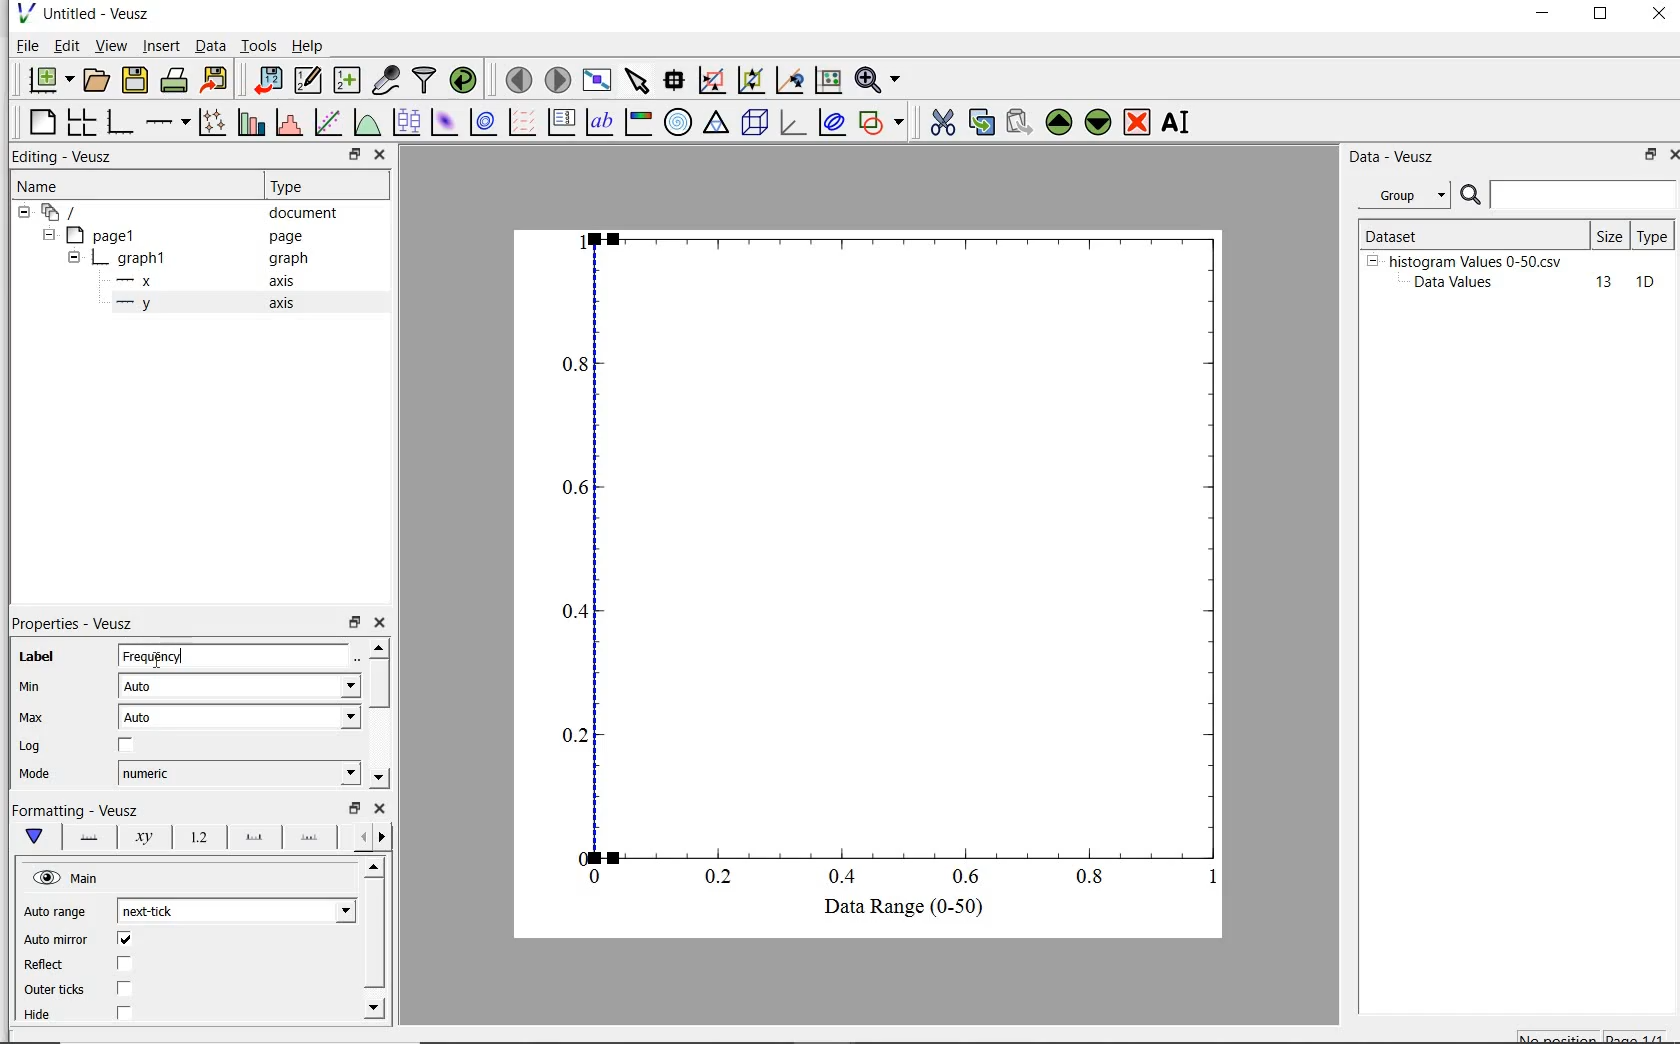 This screenshot has width=1680, height=1044. I want to click on current document, so click(63, 213).